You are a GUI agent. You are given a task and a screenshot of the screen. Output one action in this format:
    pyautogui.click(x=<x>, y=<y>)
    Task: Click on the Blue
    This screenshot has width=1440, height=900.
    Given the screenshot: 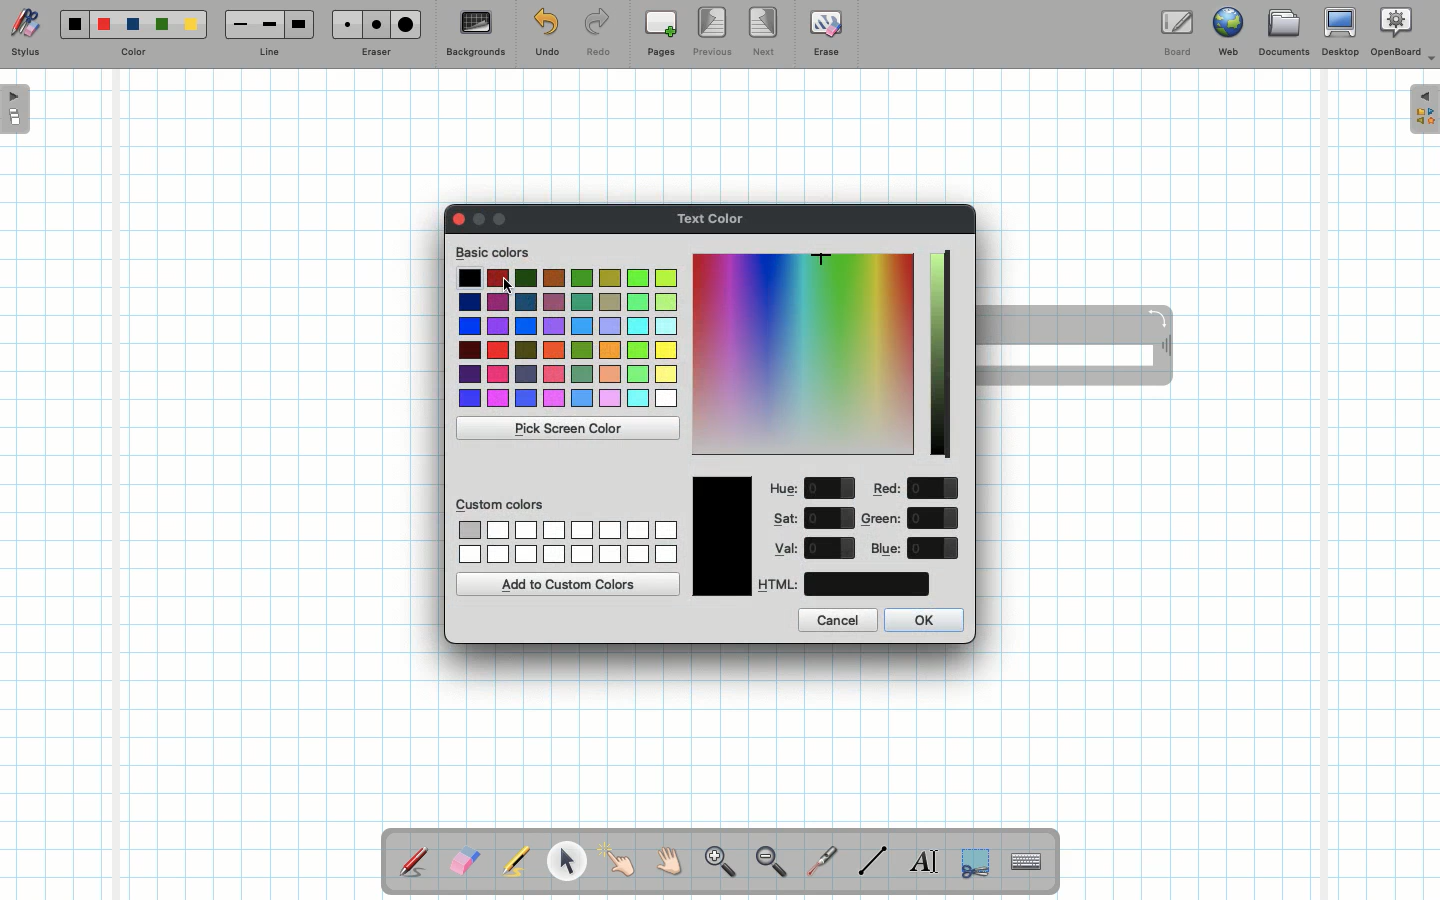 What is the action you would take?
    pyautogui.click(x=134, y=25)
    